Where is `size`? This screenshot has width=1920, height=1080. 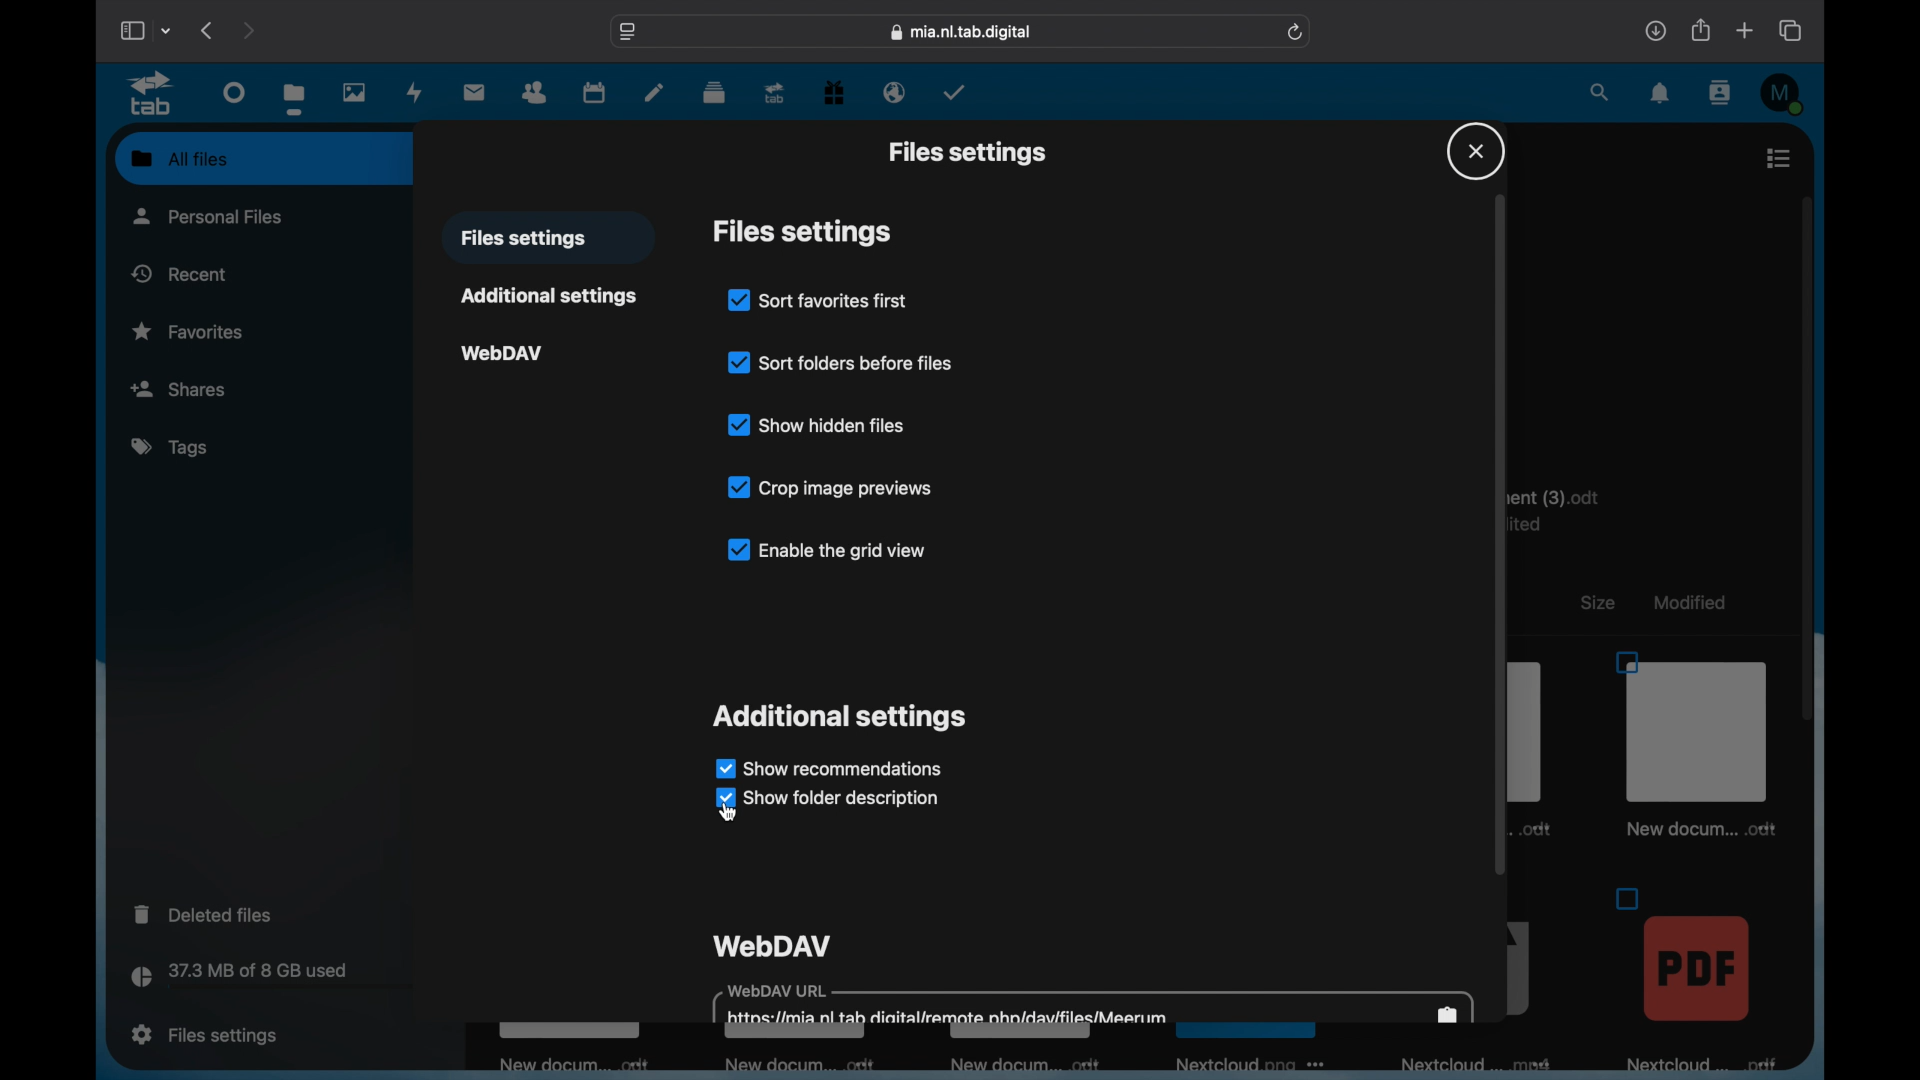
size is located at coordinates (1598, 603).